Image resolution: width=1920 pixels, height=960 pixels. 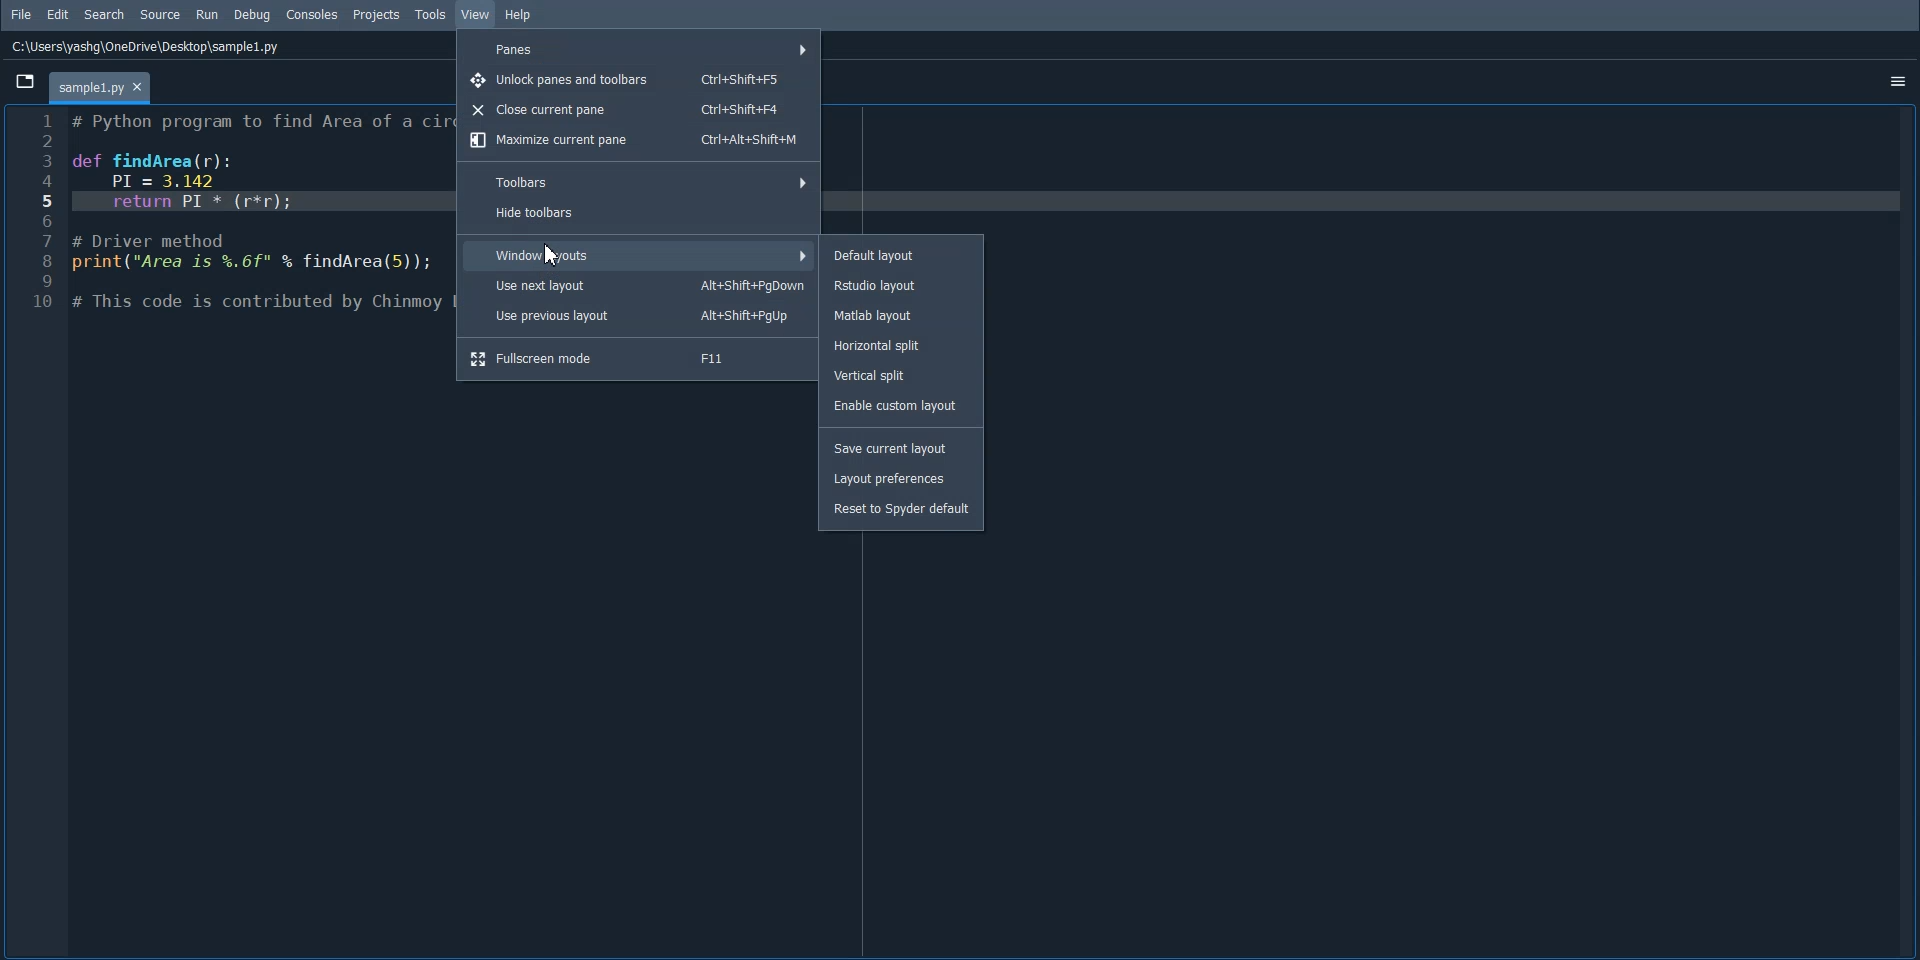 What do you see at coordinates (476, 14) in the screenshot?
I see `View` at bounding box center [476, 14].